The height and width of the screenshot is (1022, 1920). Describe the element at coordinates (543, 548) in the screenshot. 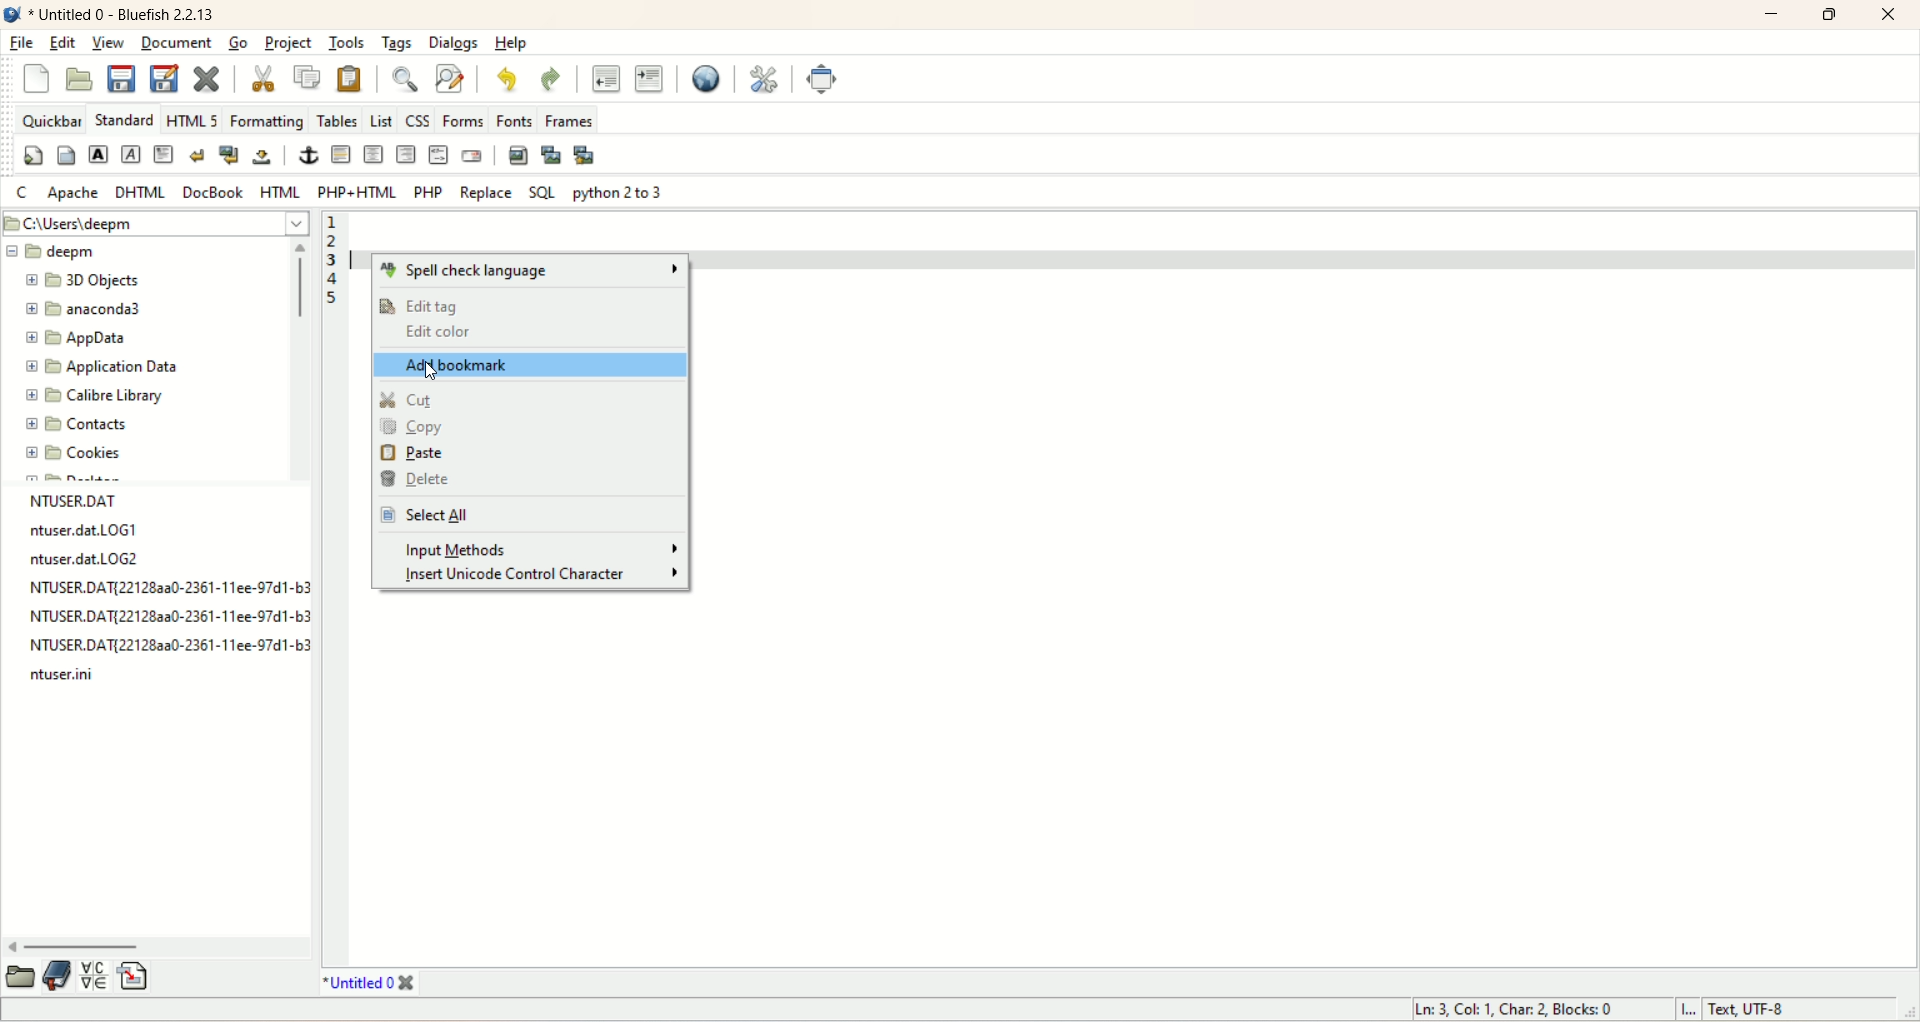

I see `input methods` at that location.